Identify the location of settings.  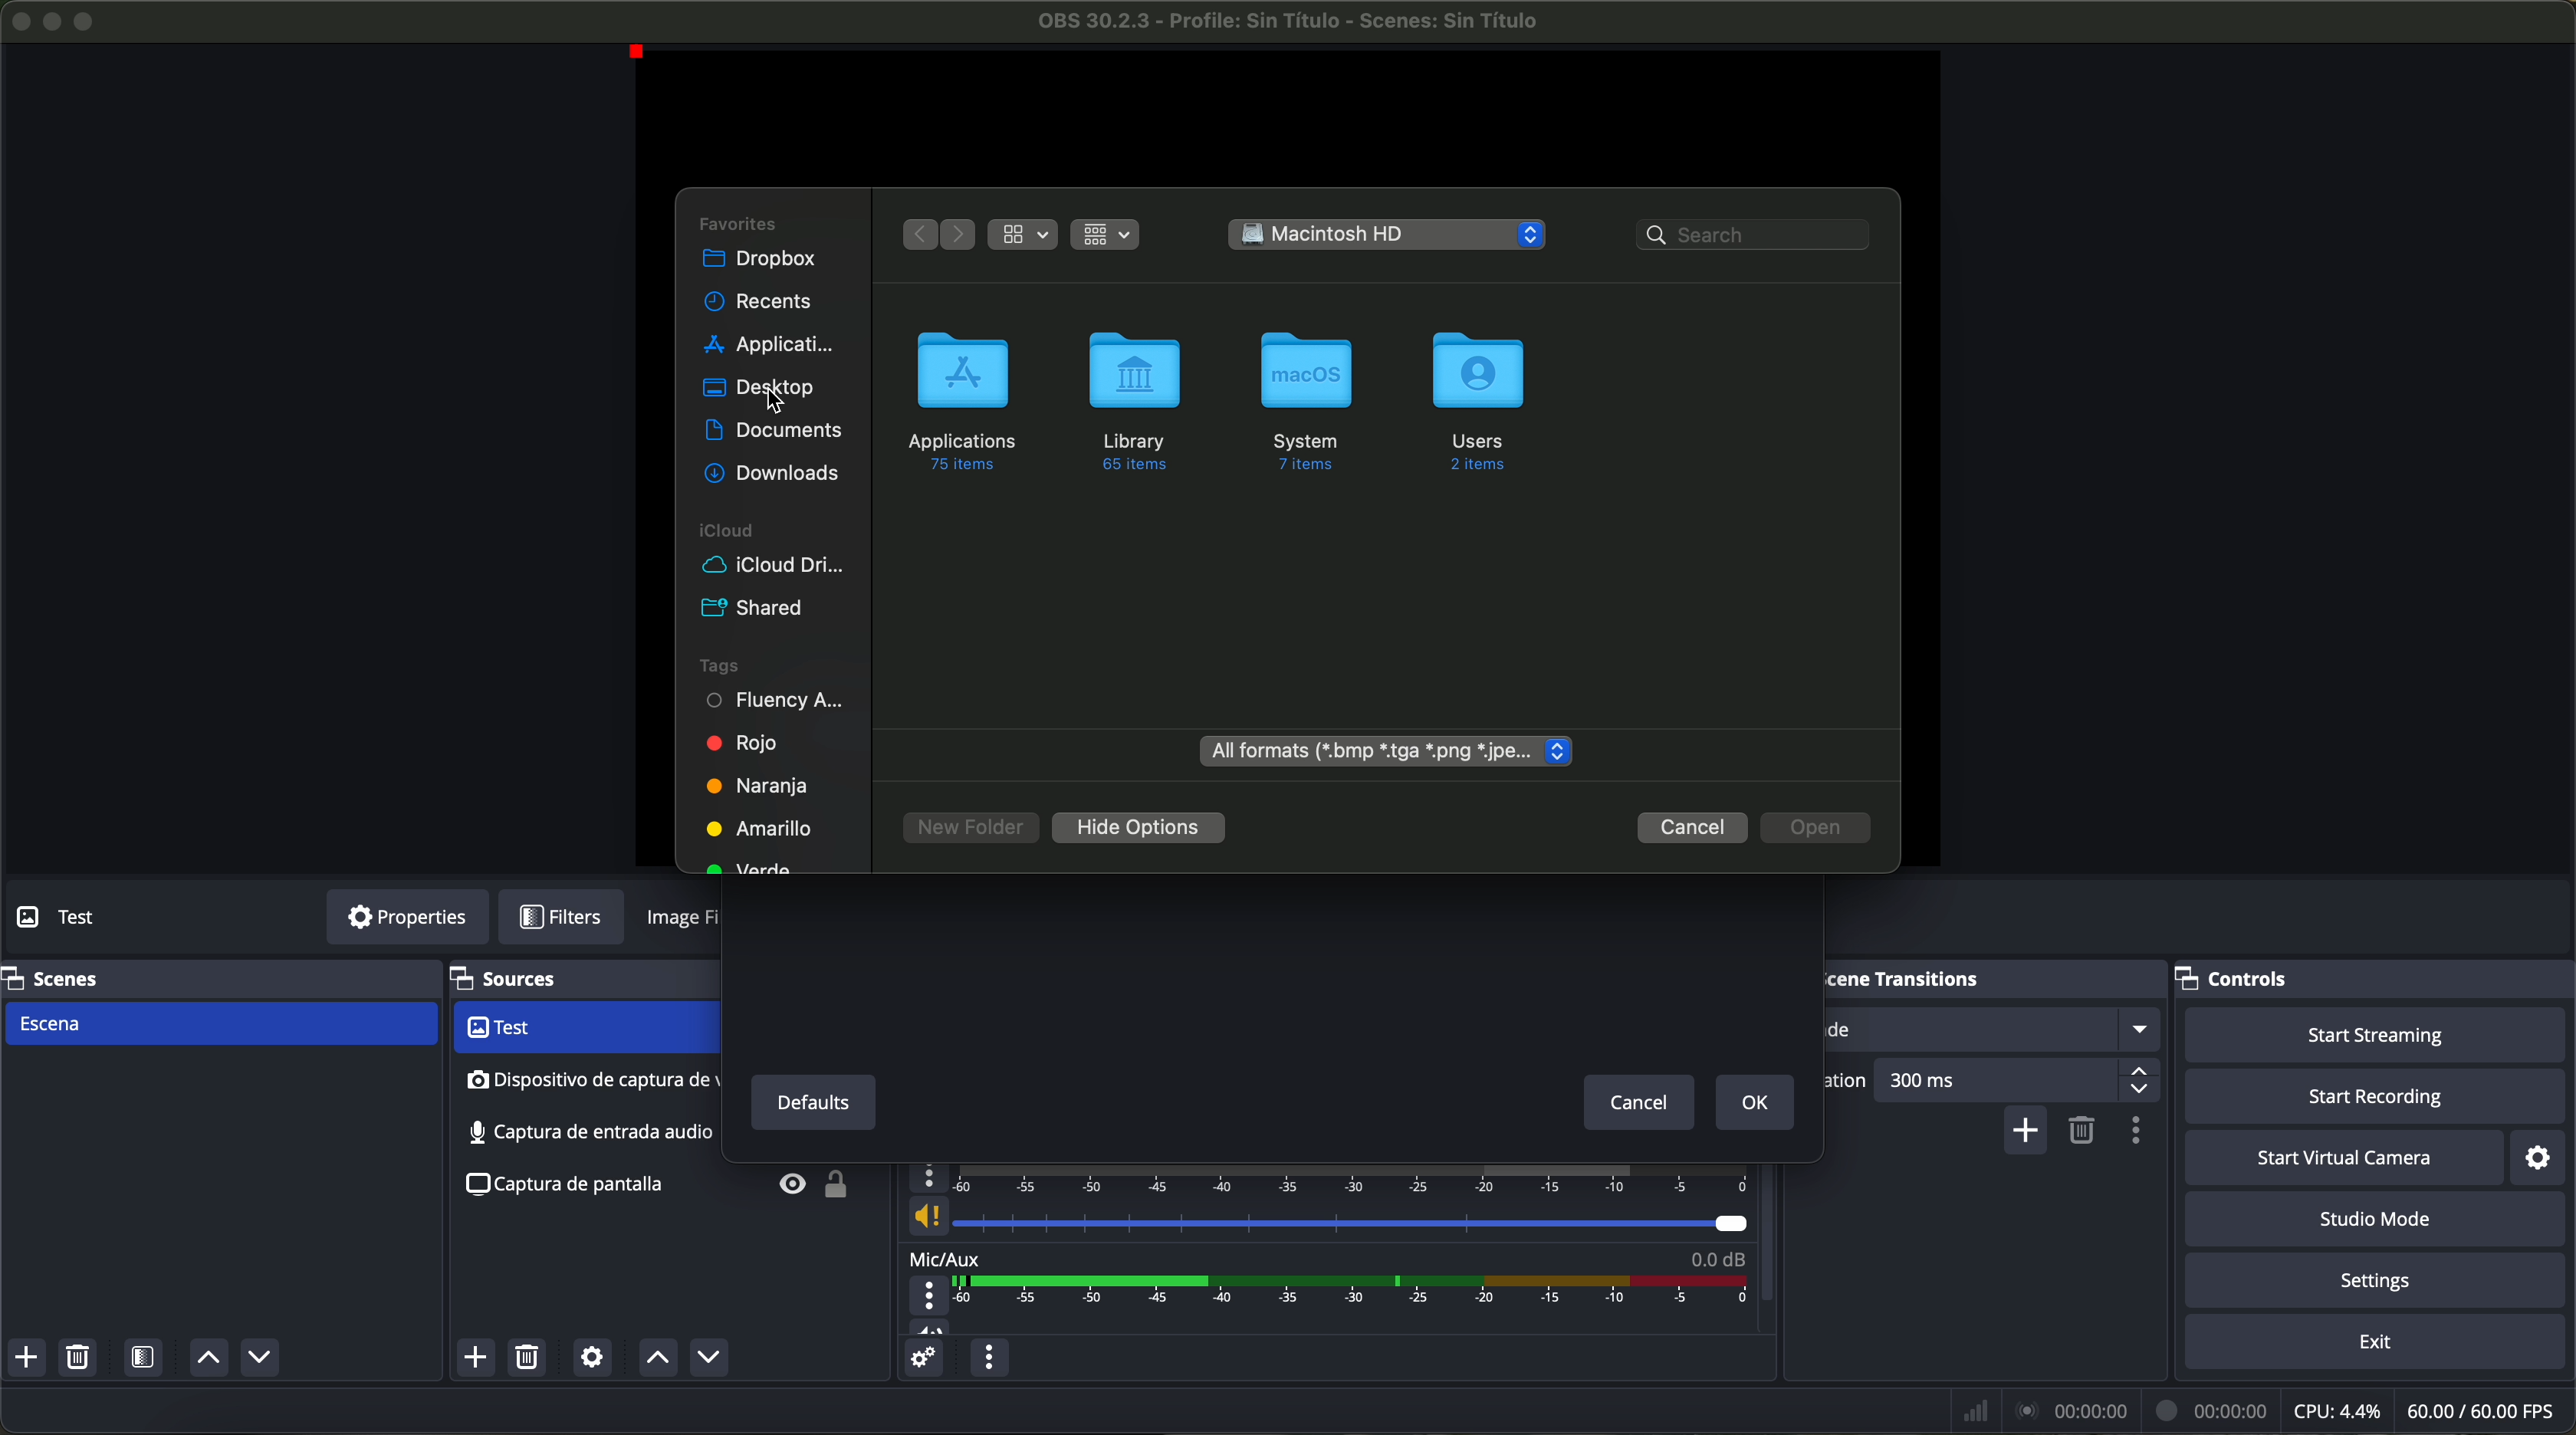
(2381, 1282).